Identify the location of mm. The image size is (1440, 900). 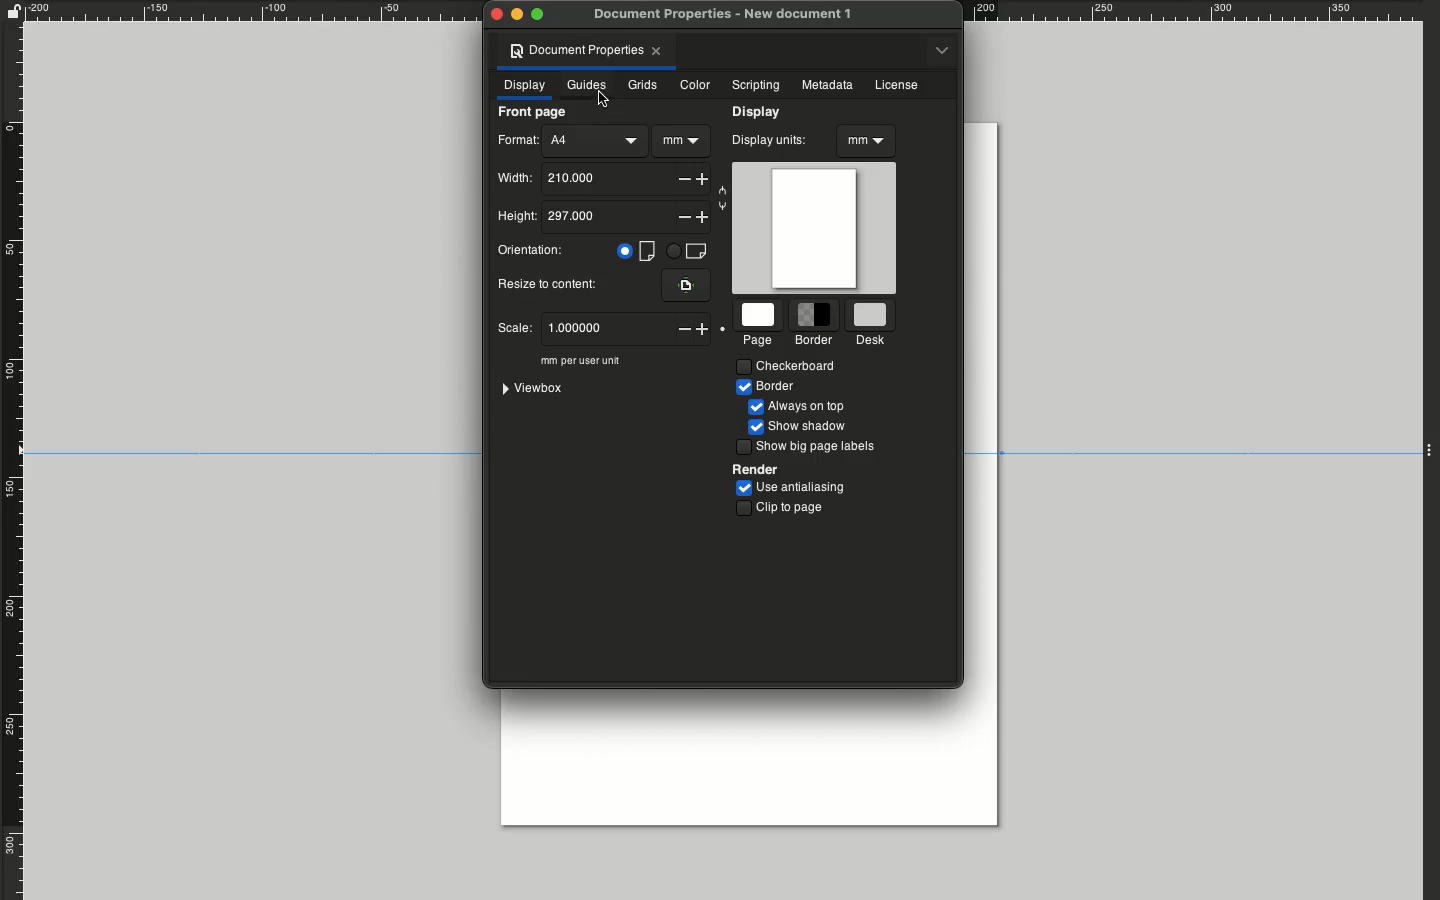
(865, 139).